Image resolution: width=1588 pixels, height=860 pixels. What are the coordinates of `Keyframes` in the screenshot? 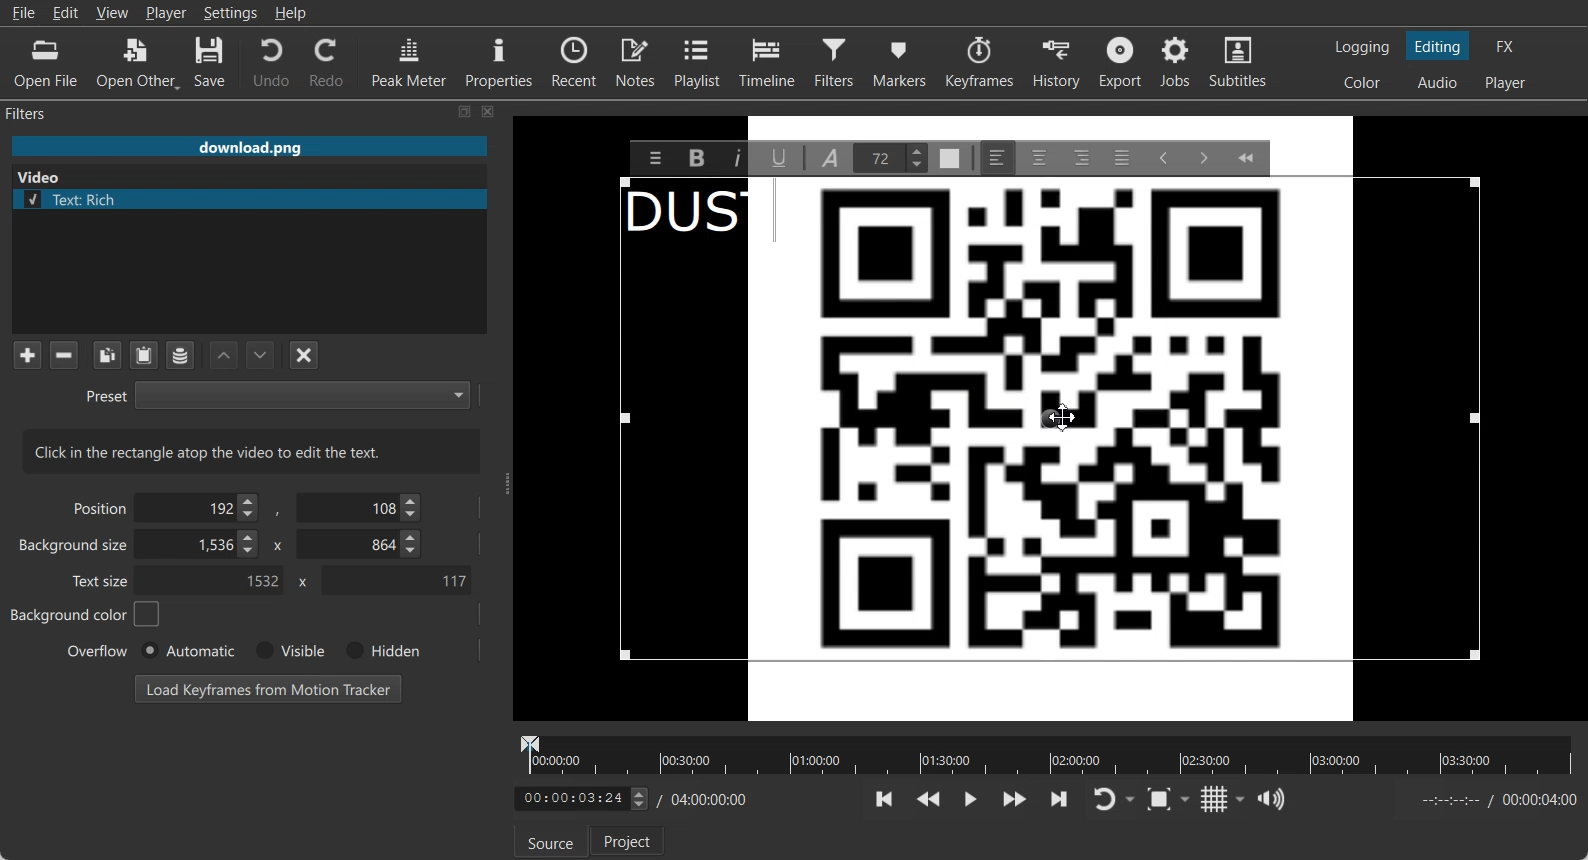 It's located at (979, 61).